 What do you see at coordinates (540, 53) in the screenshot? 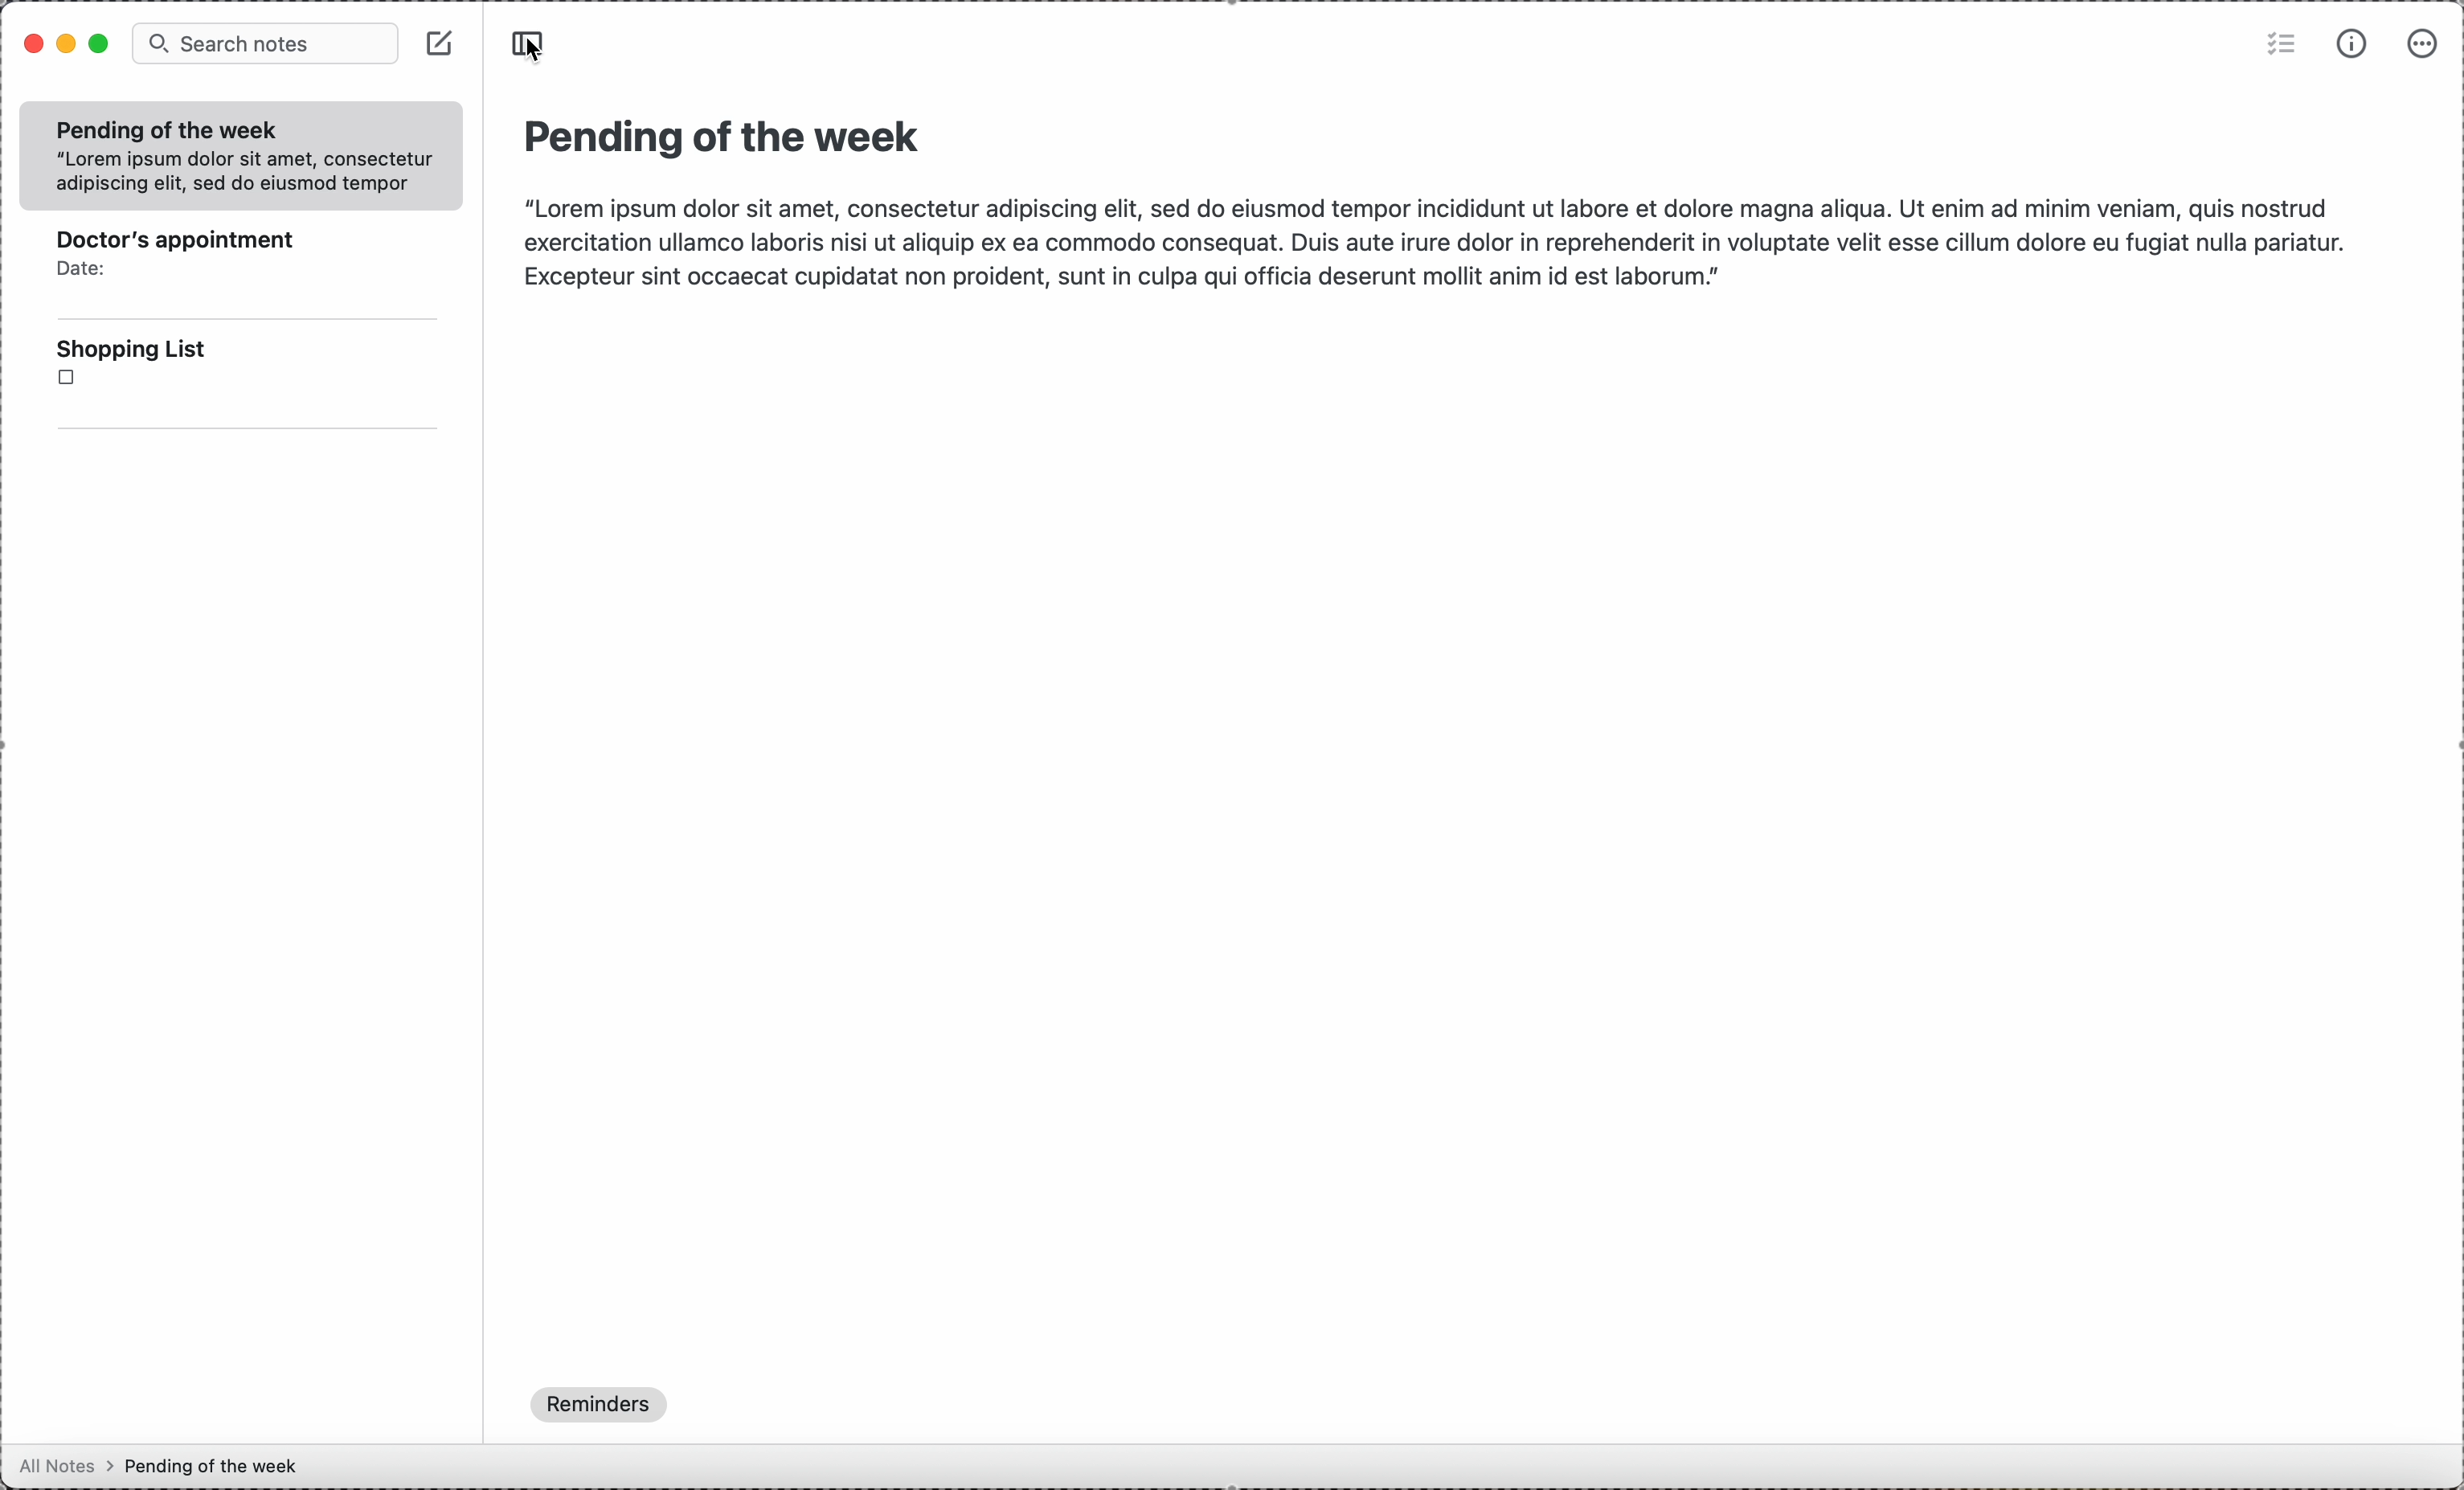
I see `cursor` at bounding box center [540, 53].